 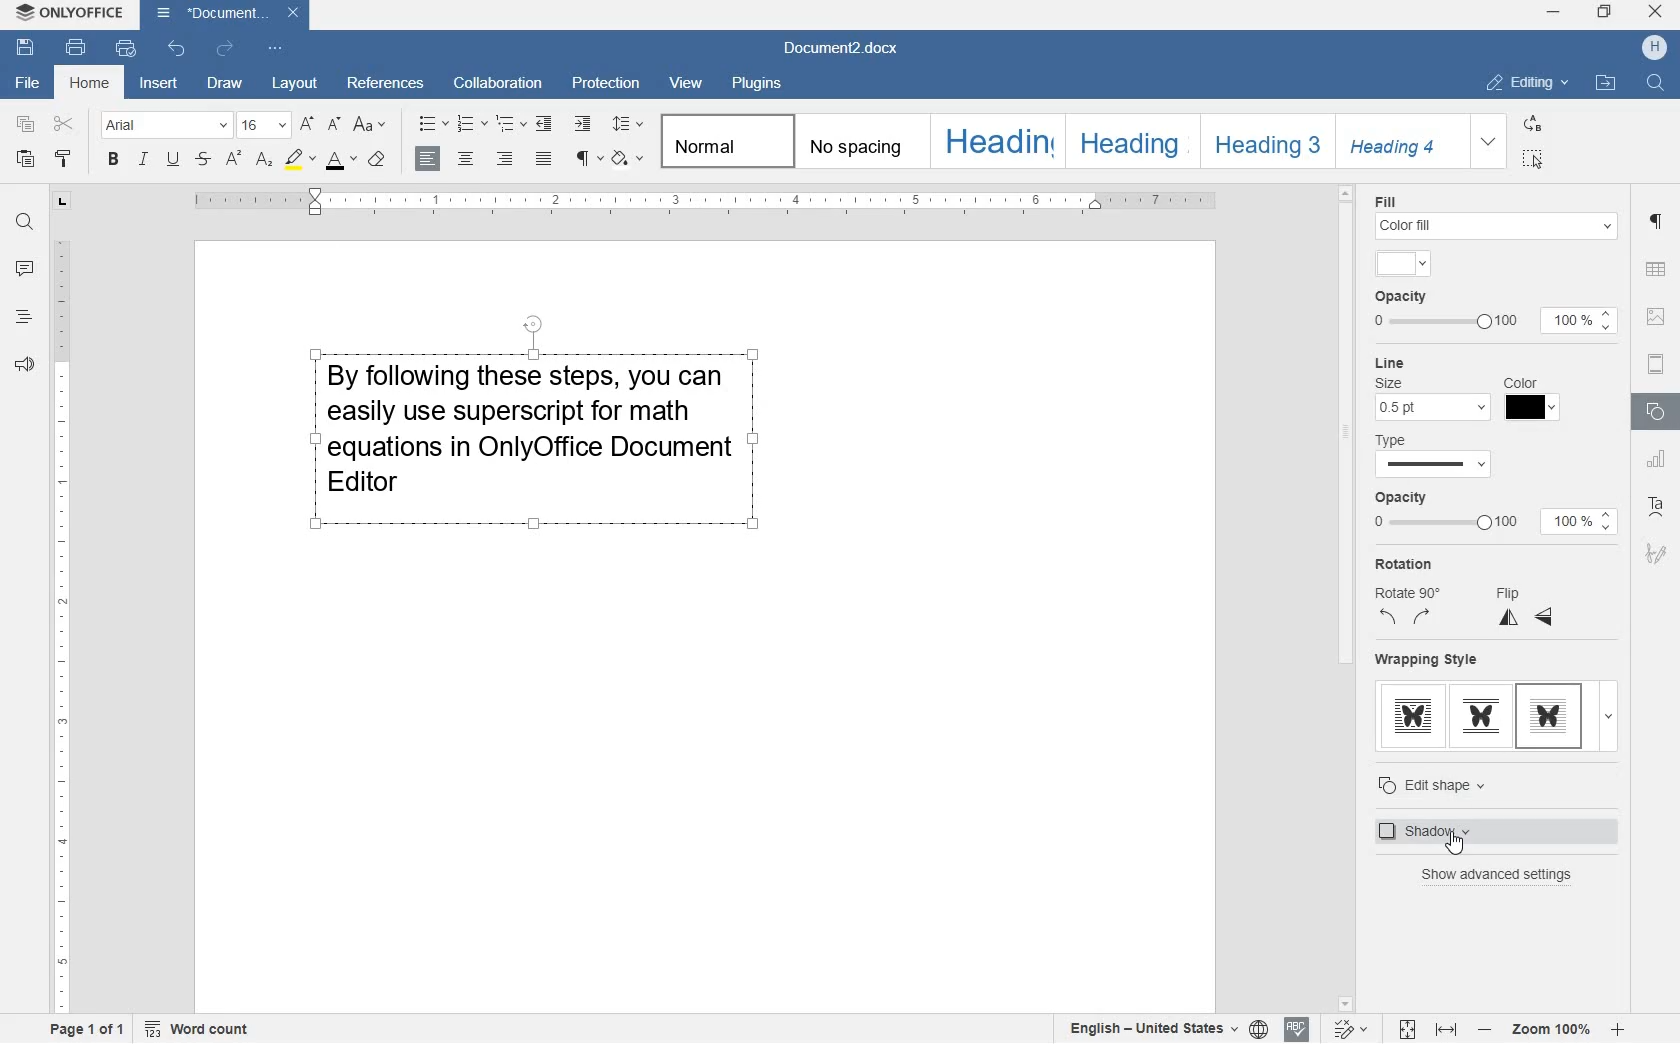 I want to click on font size, so click(x=262, y=125).